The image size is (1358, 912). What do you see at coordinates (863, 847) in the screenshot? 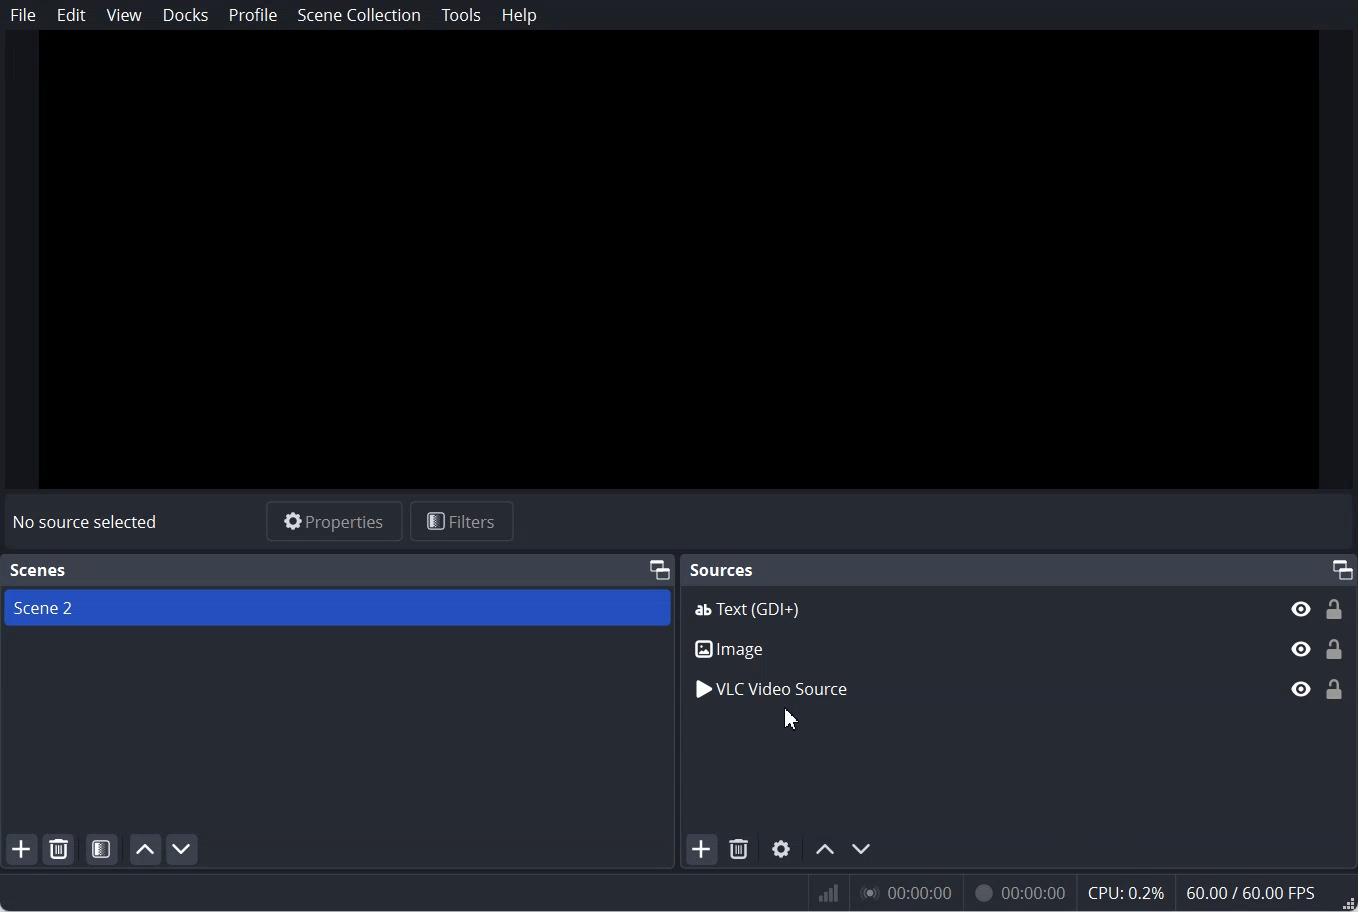
I see `Move source down` at bounding box center [863, 847].